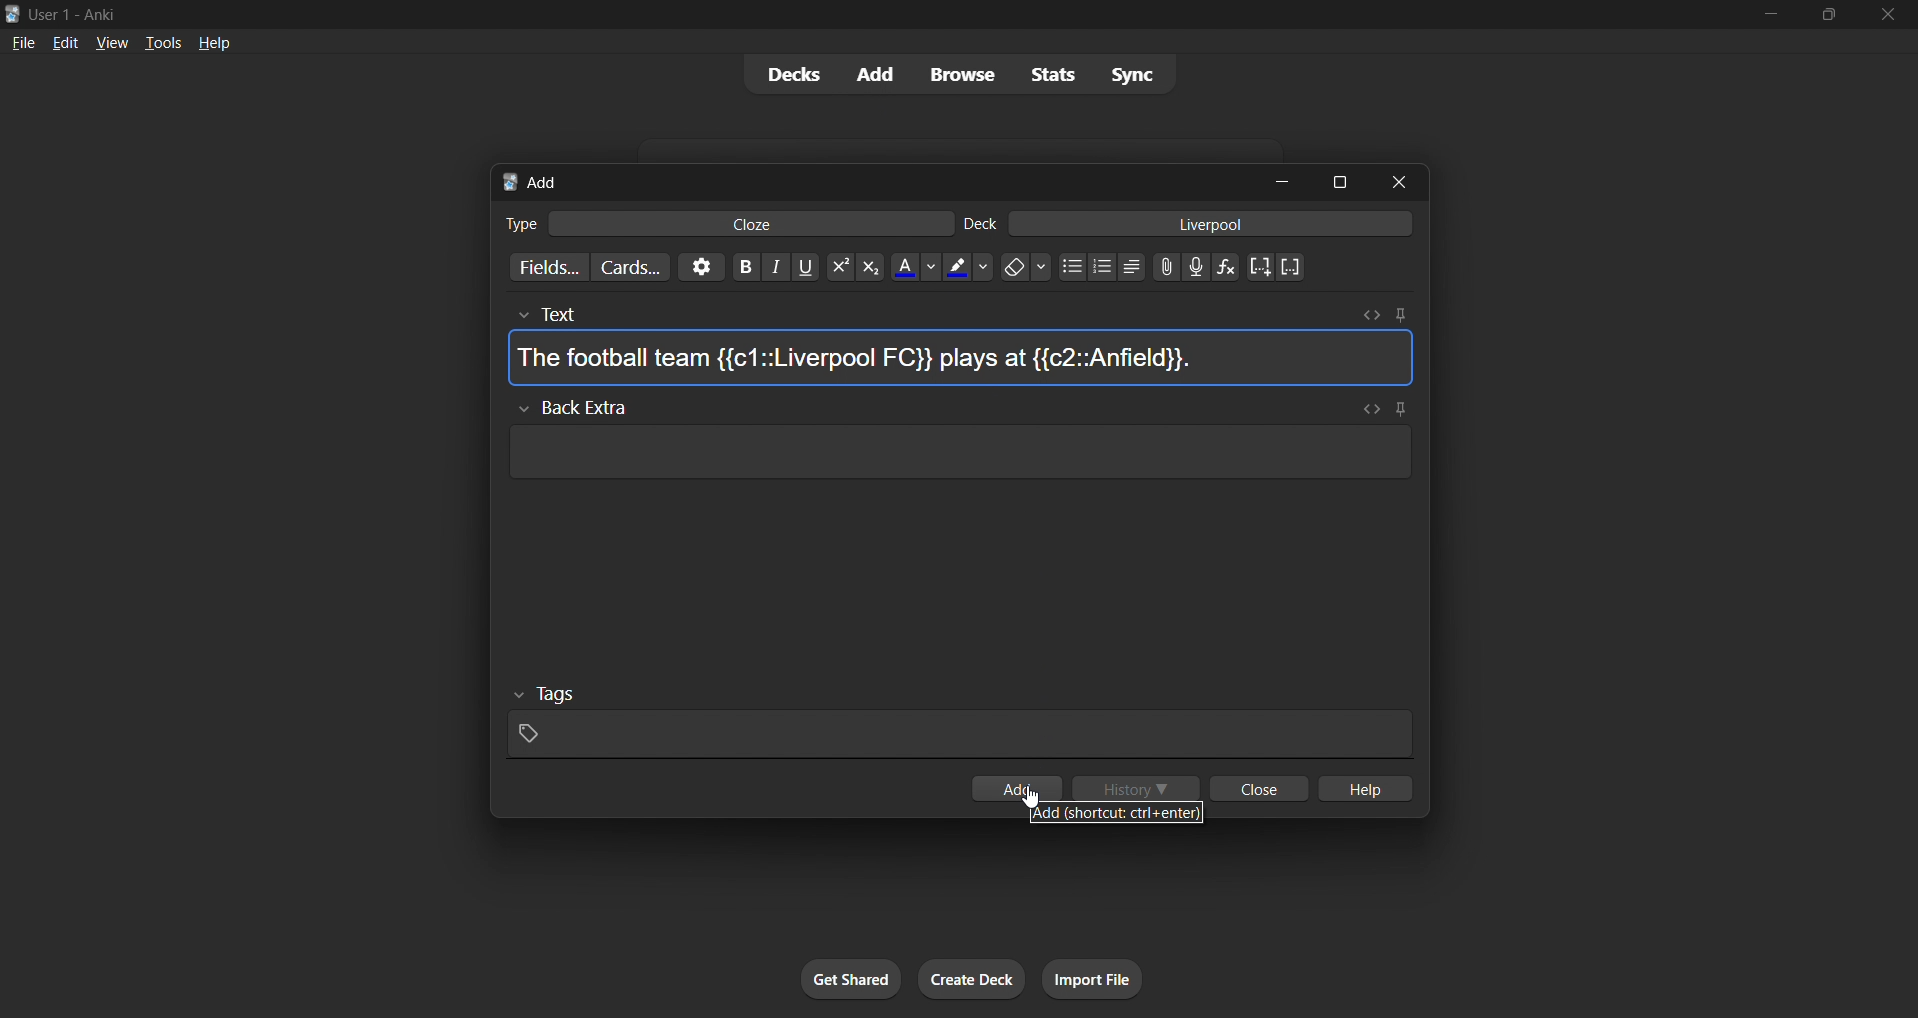 The width and height of the screenshot is (1918, 1018). What do you see at coordinates (593, 310) in the screenshot?
I see `Text` at bounding box center [593, 310].